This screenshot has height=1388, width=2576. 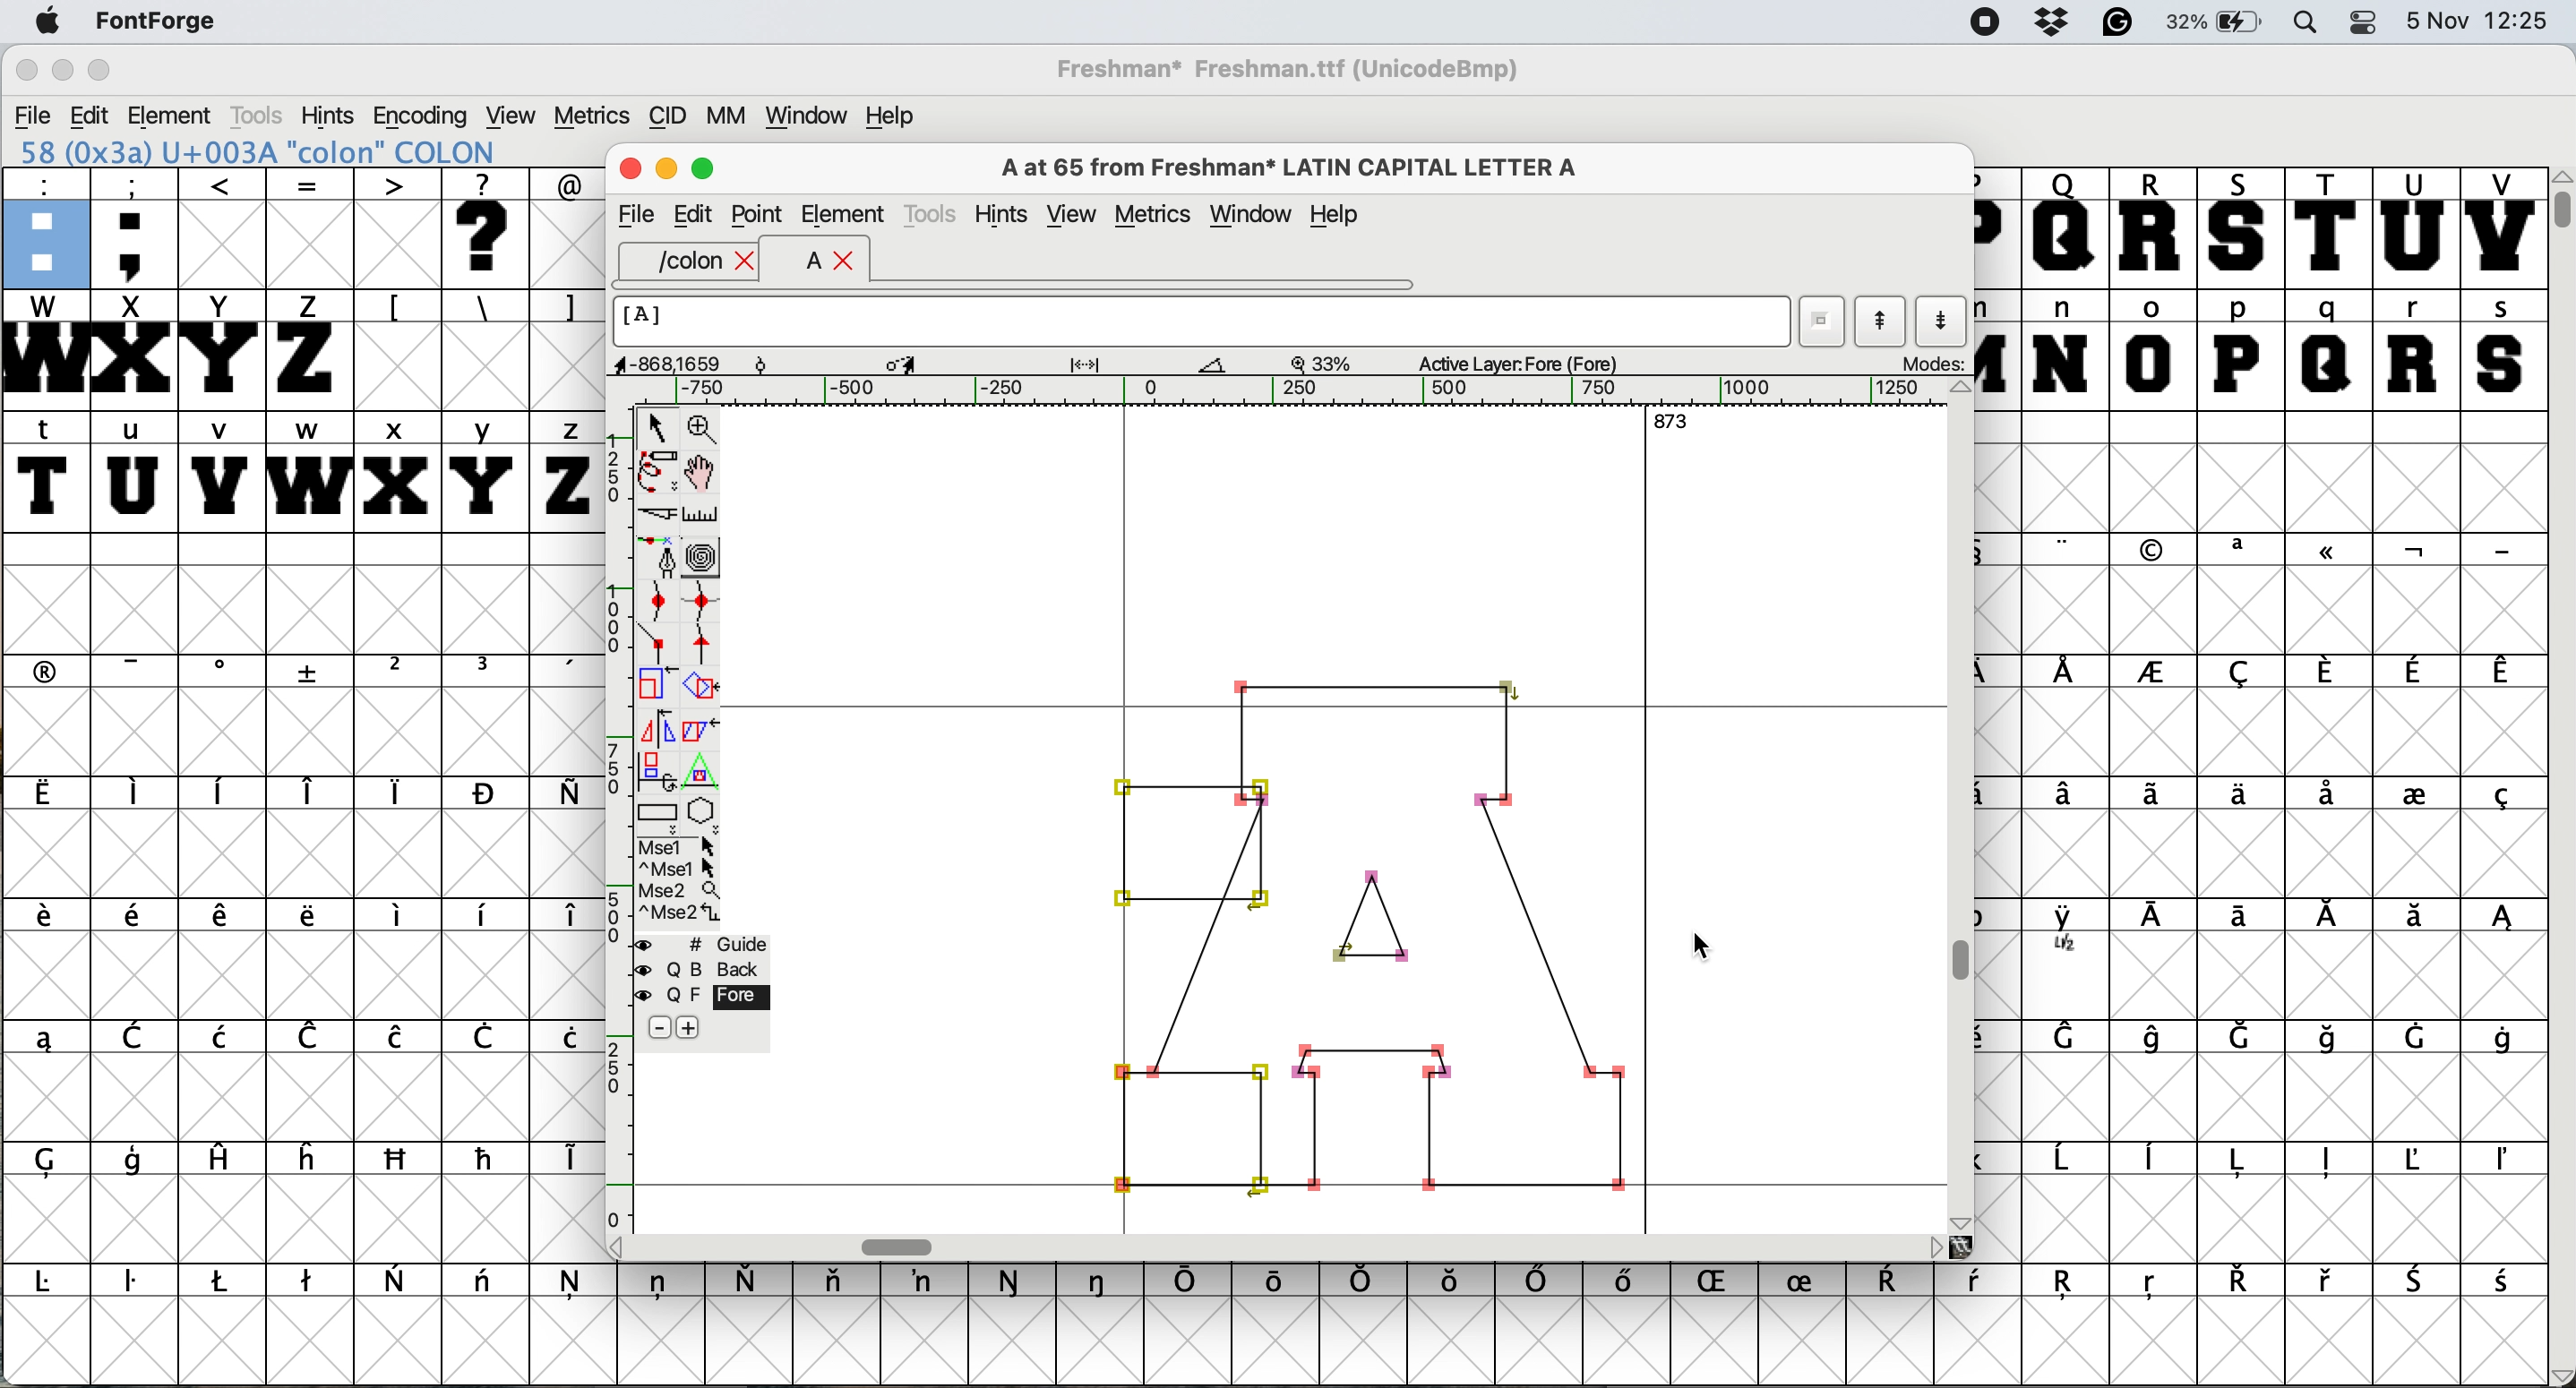 What do you see at coordinates (223, 791) in the screenshot?
I see `symbol` at bounding box center [223, 791].